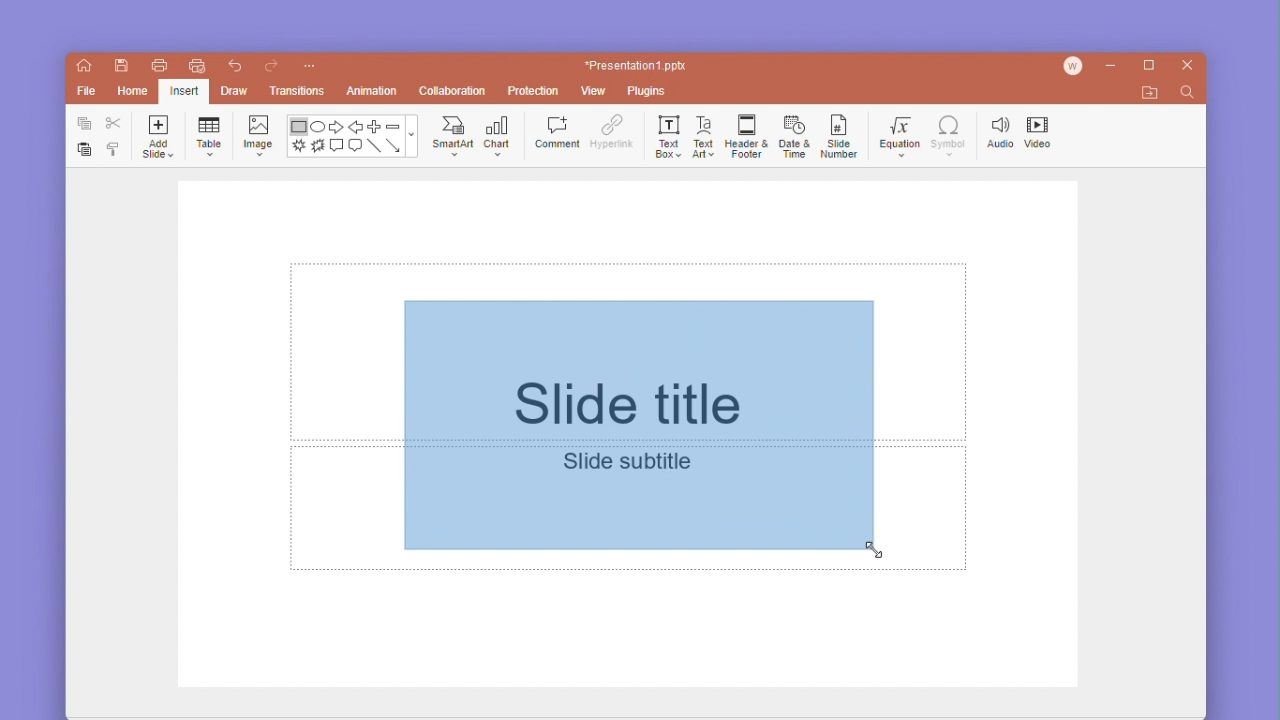  Describe the element at coordinates (792, 134) in the screenshot. I see `date and time` at that location.